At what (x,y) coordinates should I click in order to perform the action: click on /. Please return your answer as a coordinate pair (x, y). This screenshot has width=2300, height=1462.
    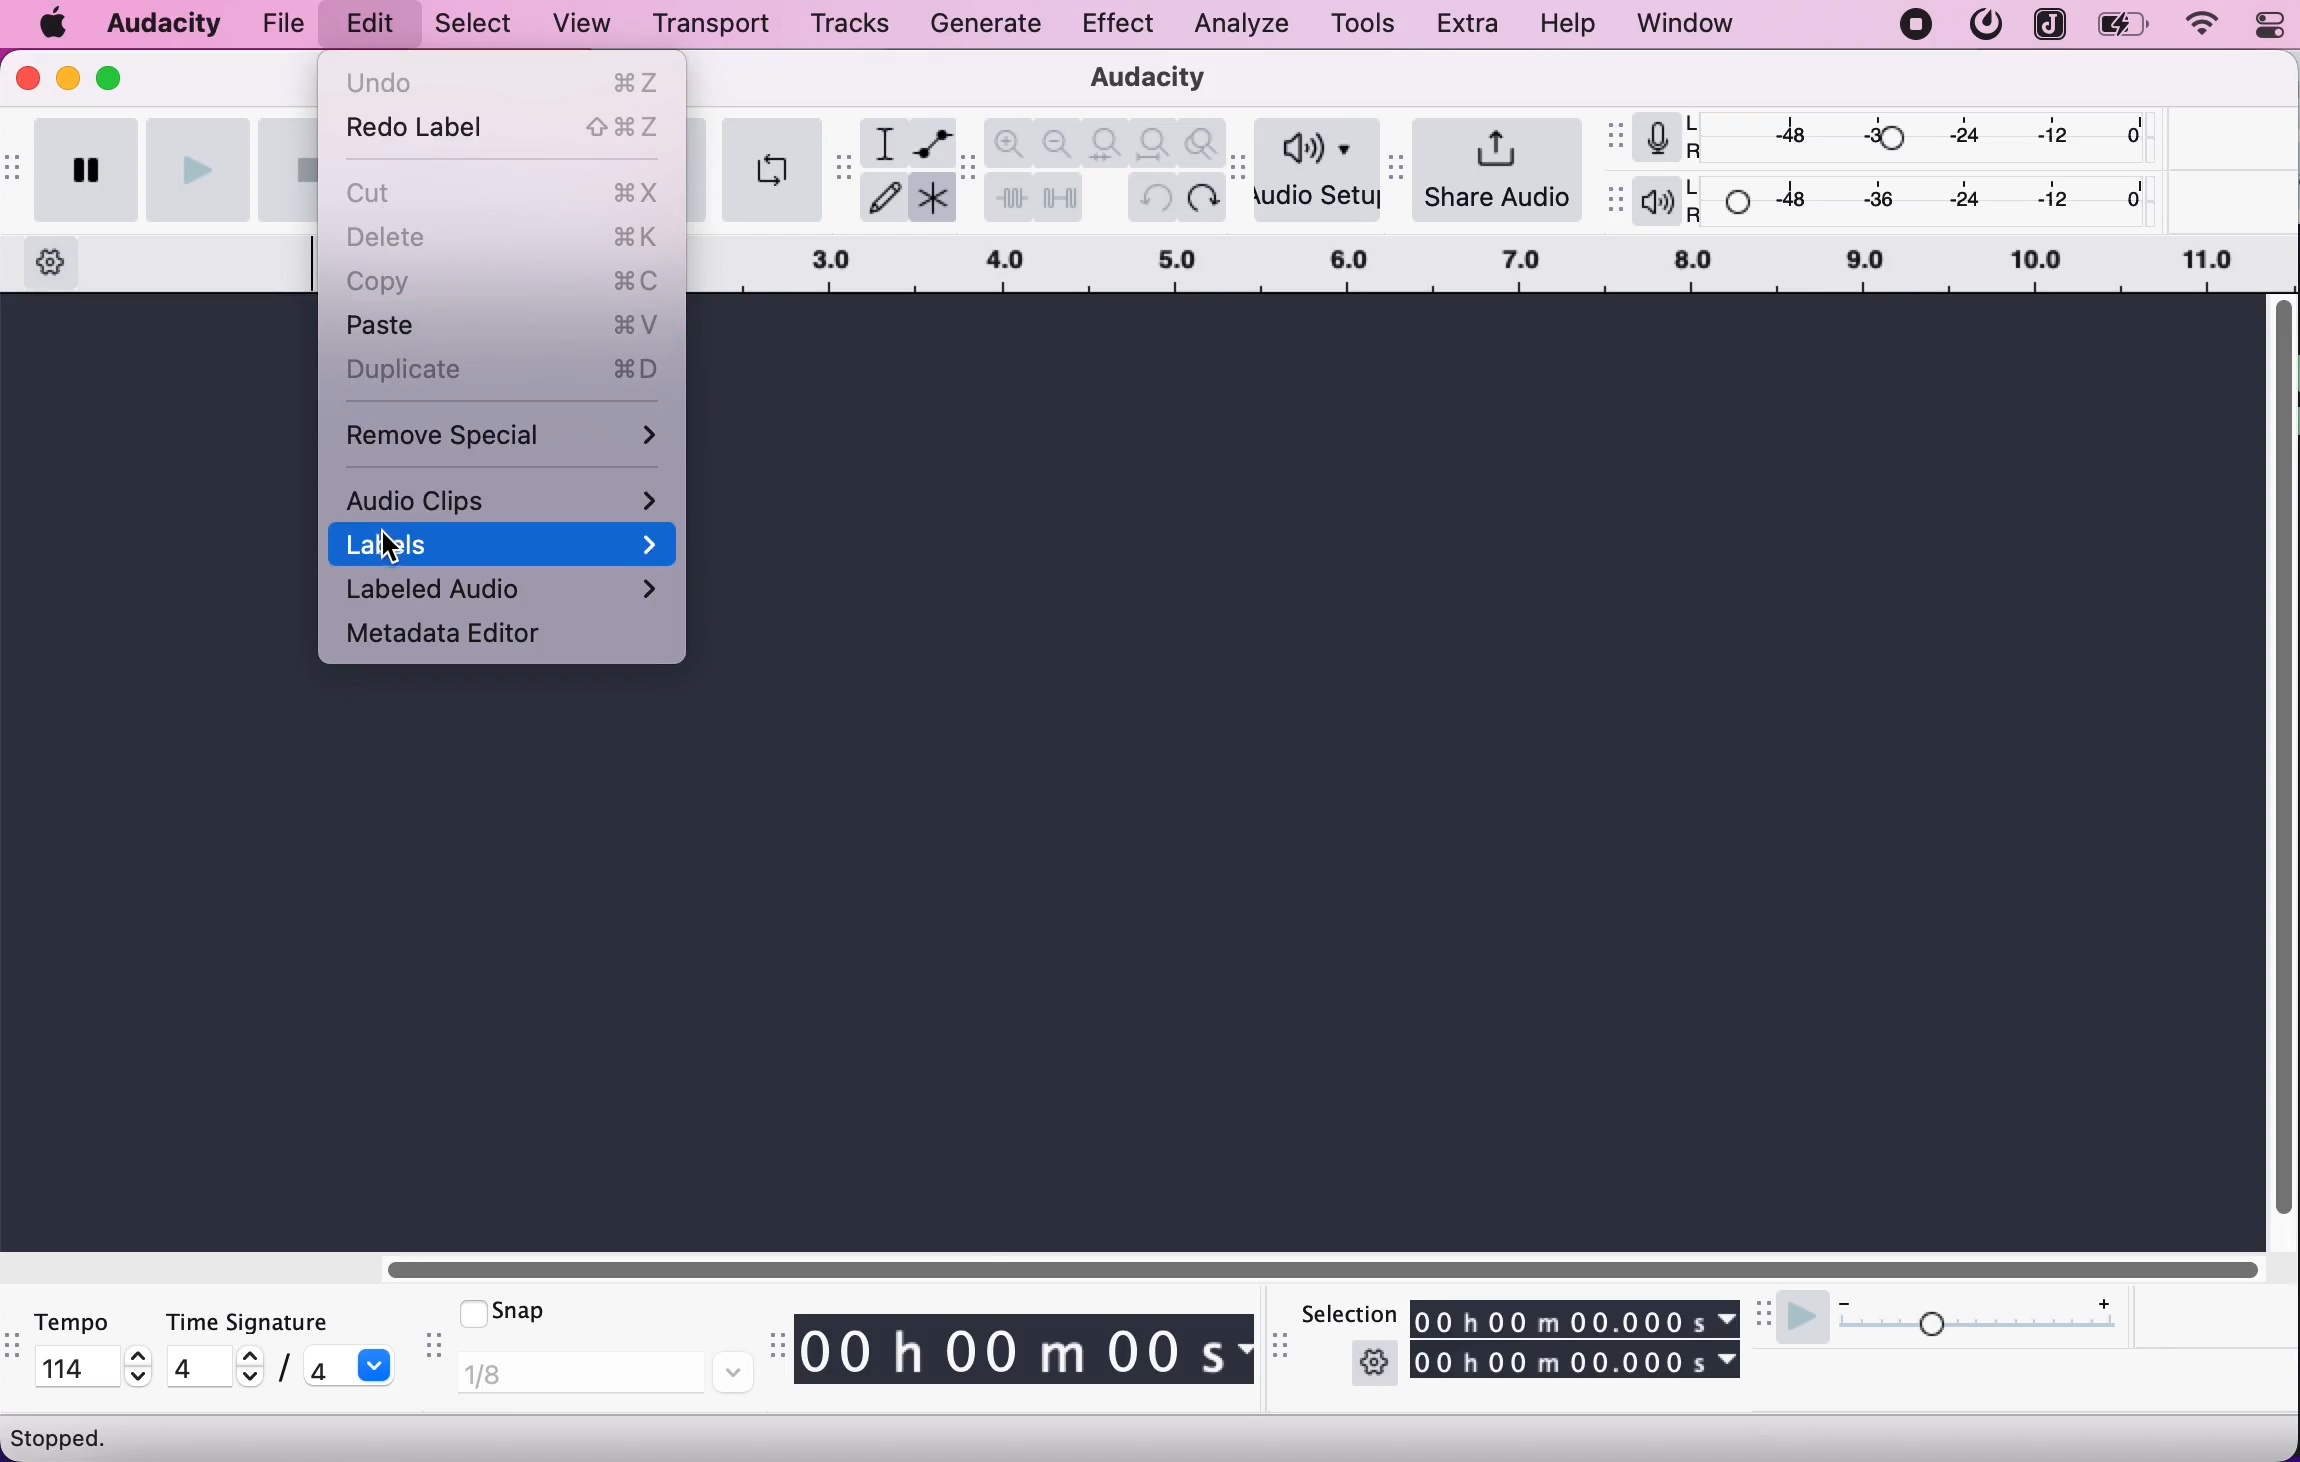
    Looking at the image, I should click on (281, 1370).